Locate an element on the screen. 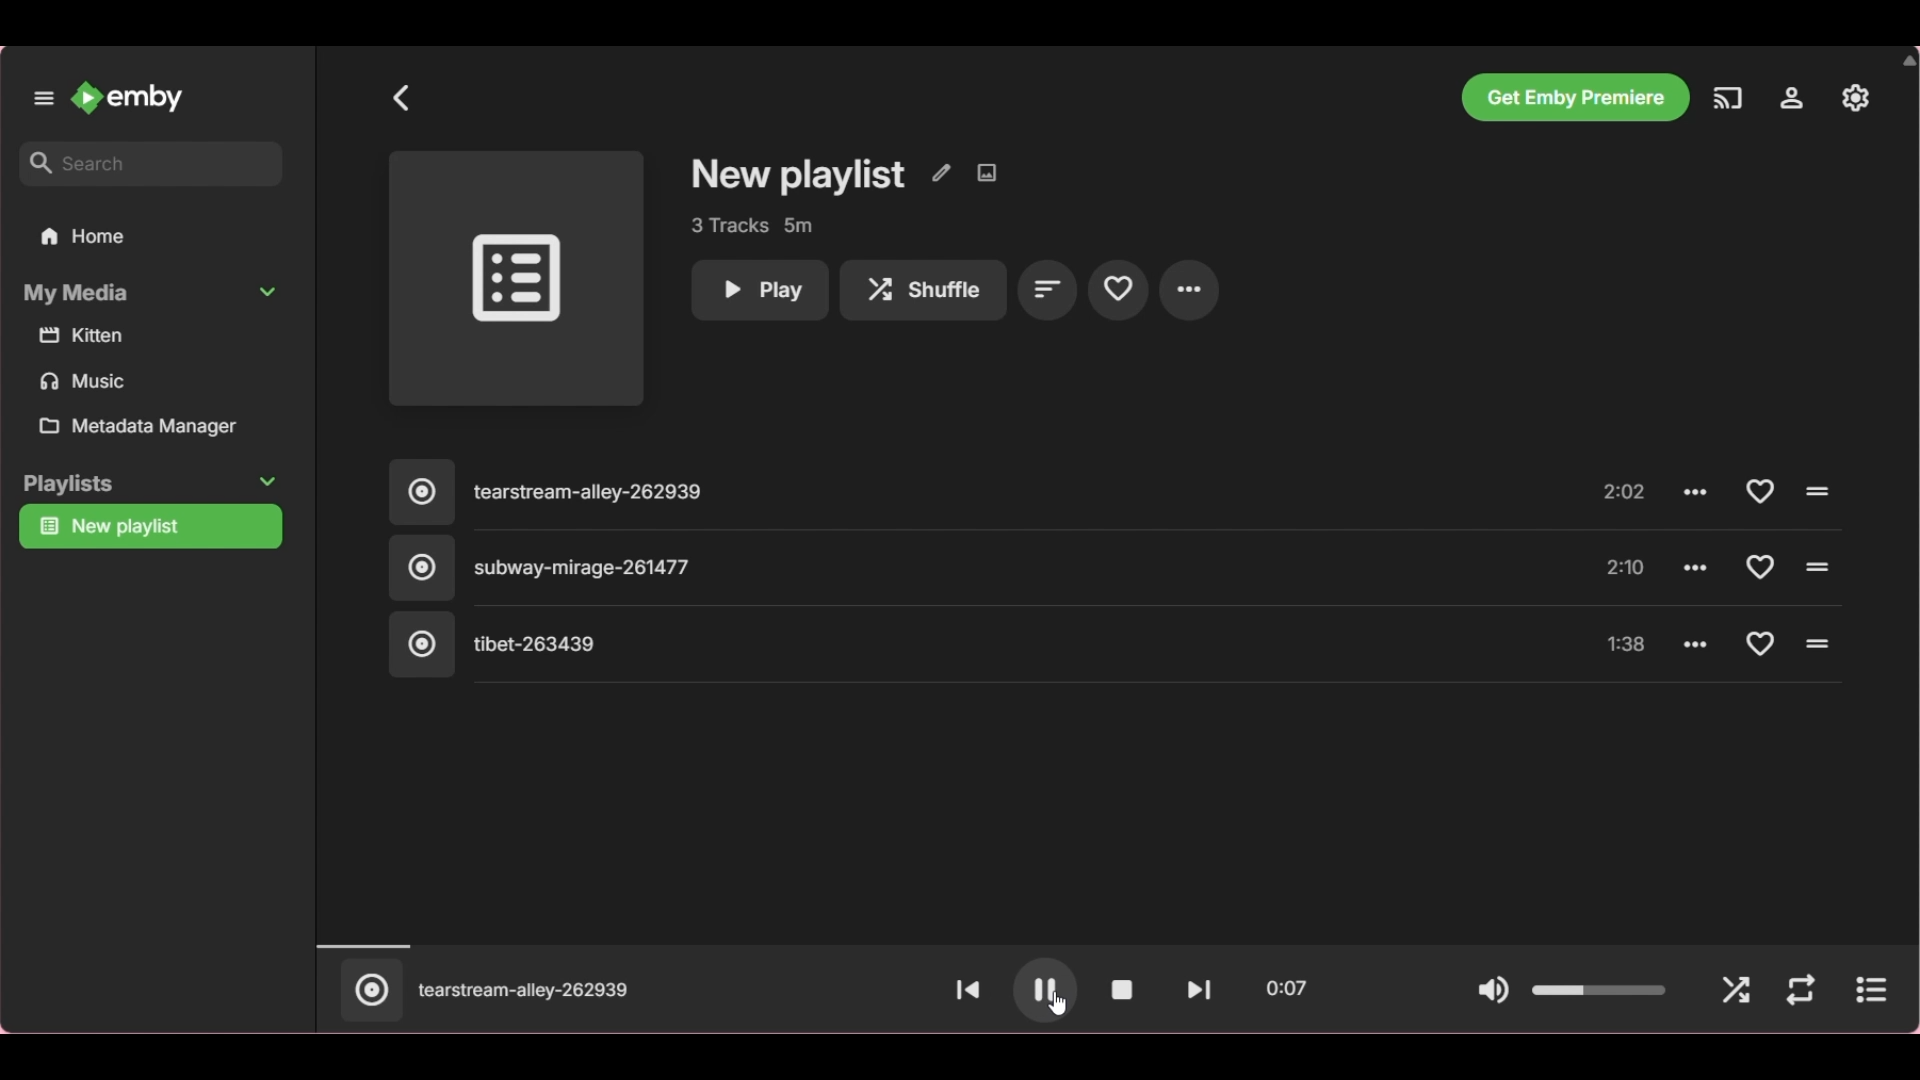 The width and height of the screenshot is (1920, 1080). Add to favourite  is located at coordinates (1118, 288).